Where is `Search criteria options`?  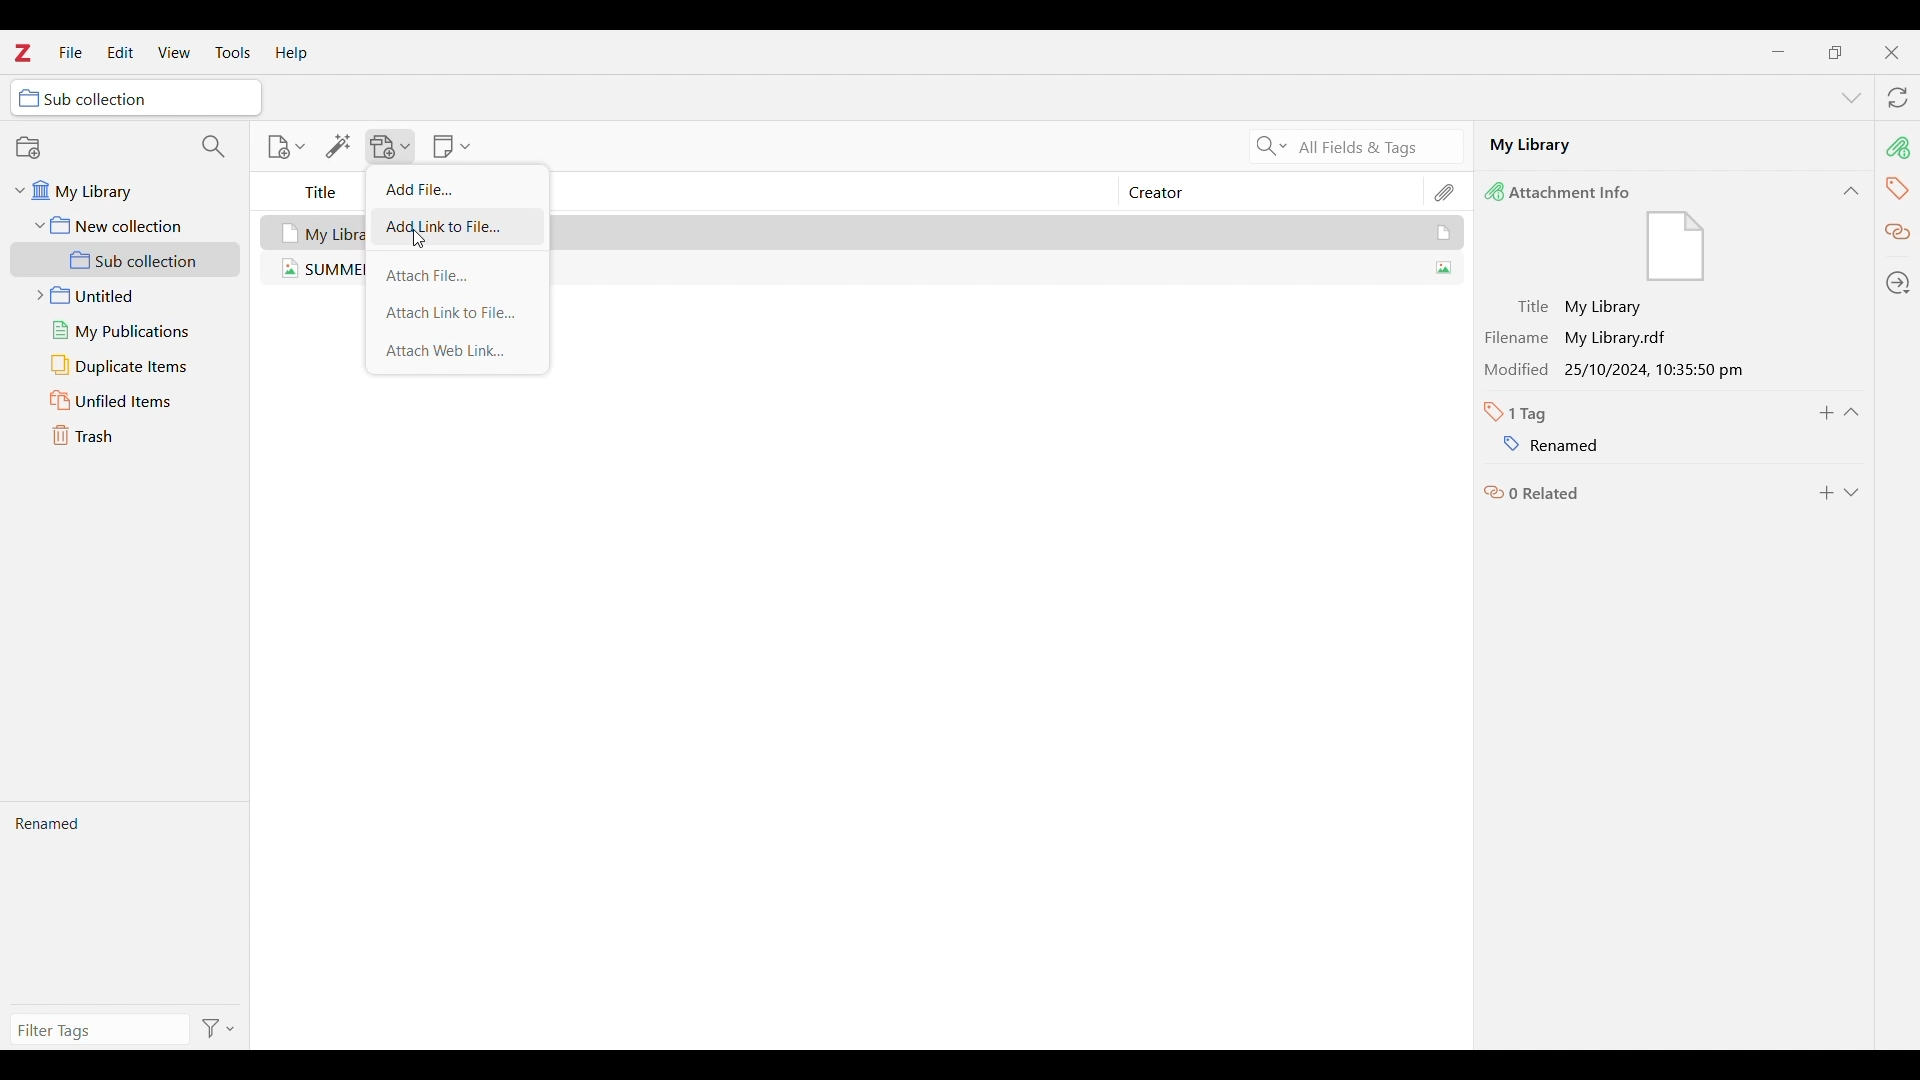
Search criteria options is located at coordinates (1269, 145).